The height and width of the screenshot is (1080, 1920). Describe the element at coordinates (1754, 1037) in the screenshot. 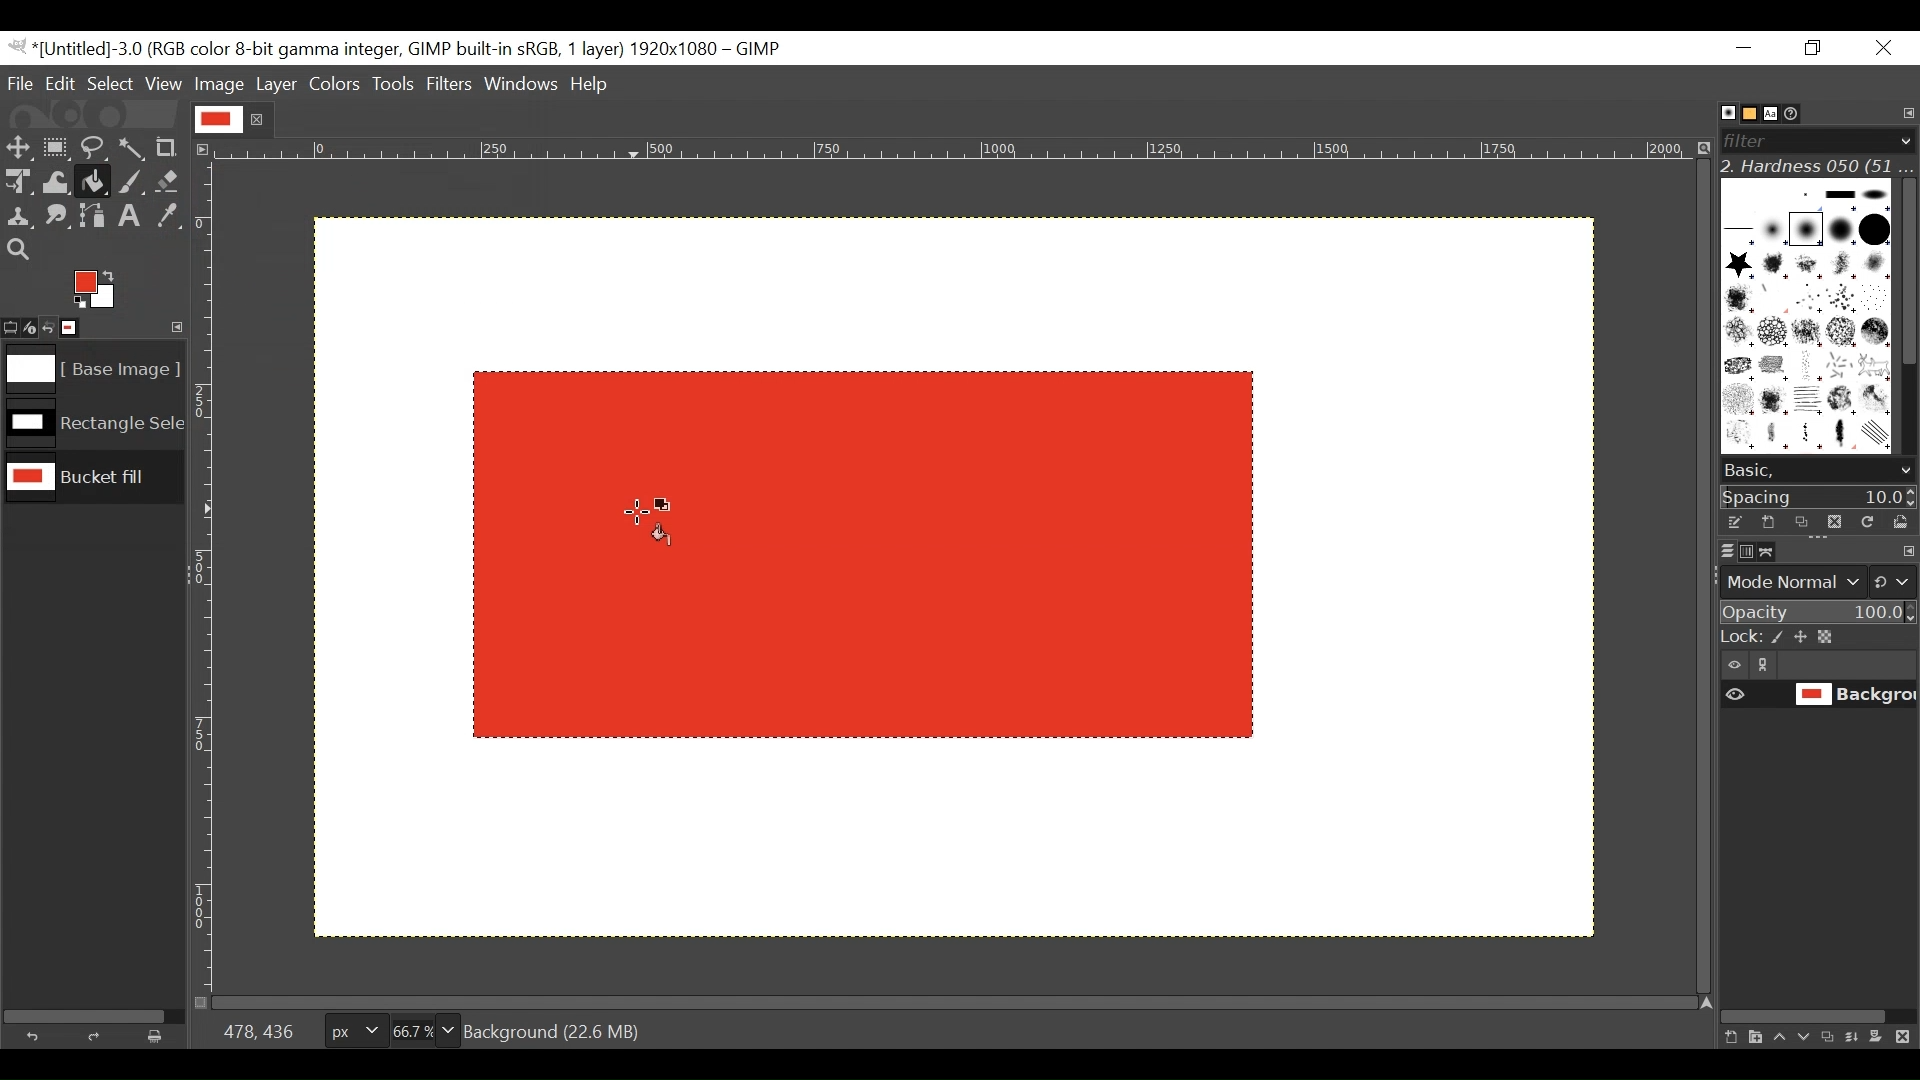

I see `Create a new layer` at that location.